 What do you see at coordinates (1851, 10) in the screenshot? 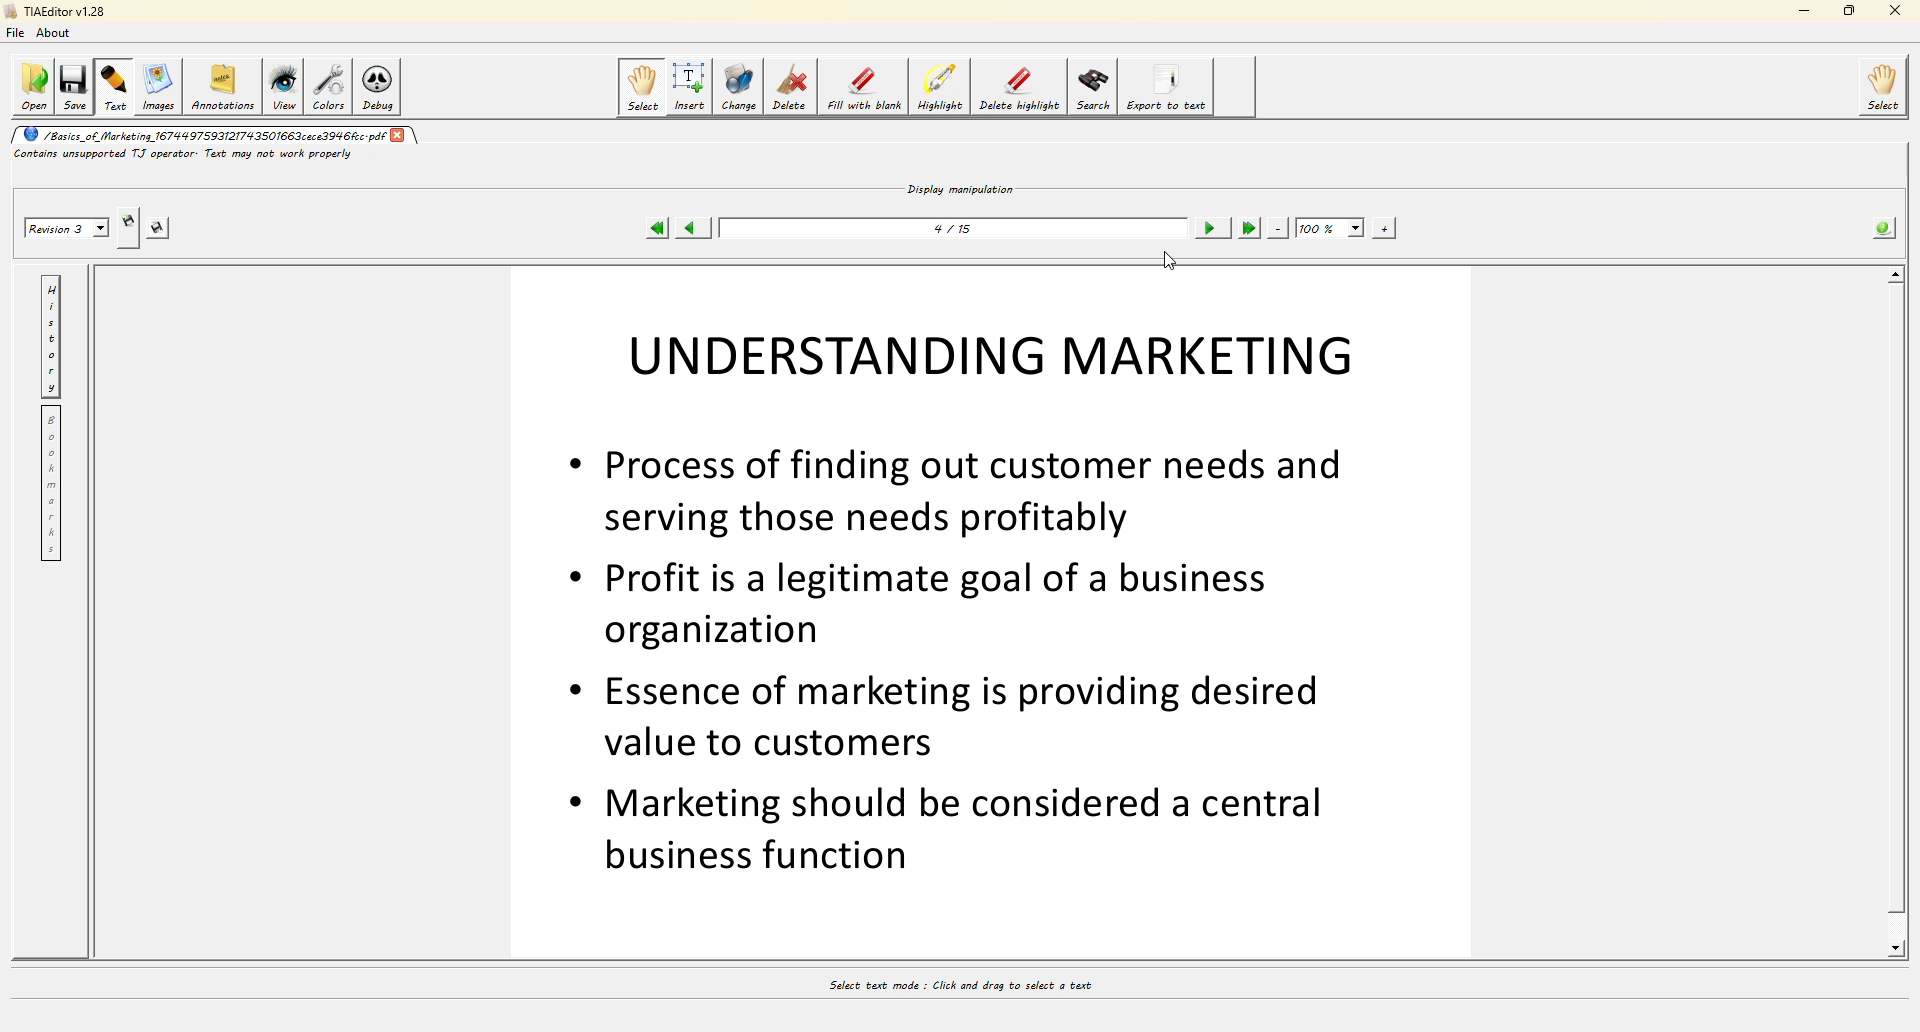
I see `maximize` at bounding box center [1851, 10].